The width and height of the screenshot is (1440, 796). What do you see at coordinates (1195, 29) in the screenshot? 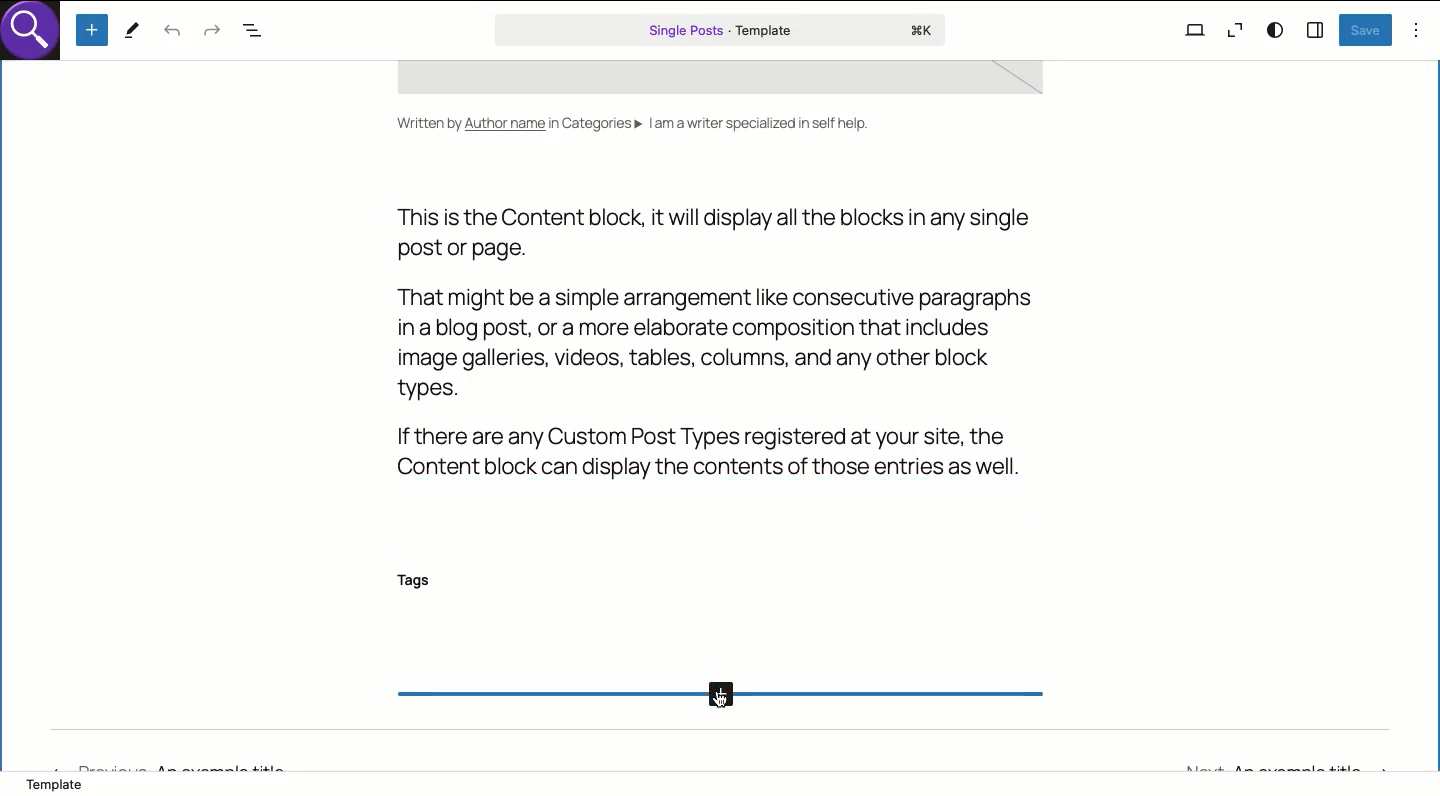
I see `View` at bounding box center [1195, 29].